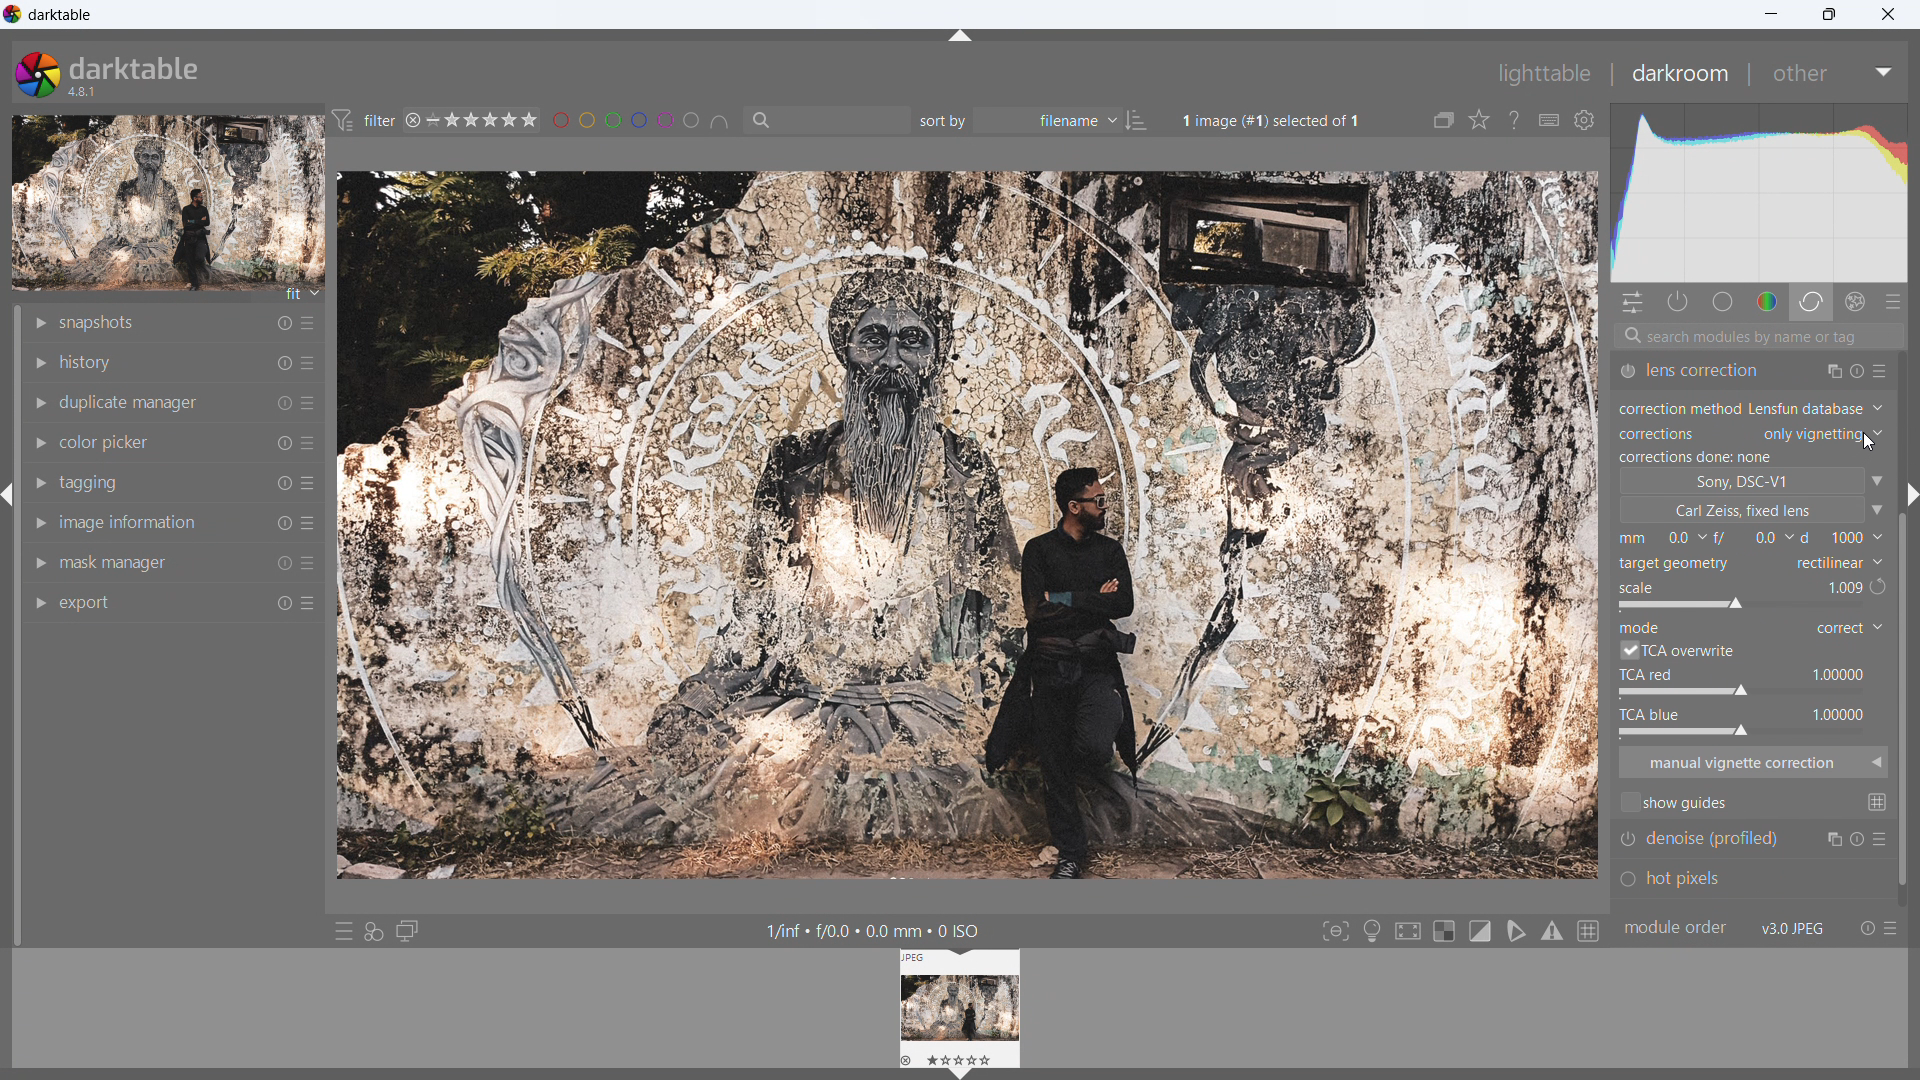  What do you see at coordinates (1553, 932) in the screenshot?
I see `toggle gamut checking` at bounding box center [1553, 932].